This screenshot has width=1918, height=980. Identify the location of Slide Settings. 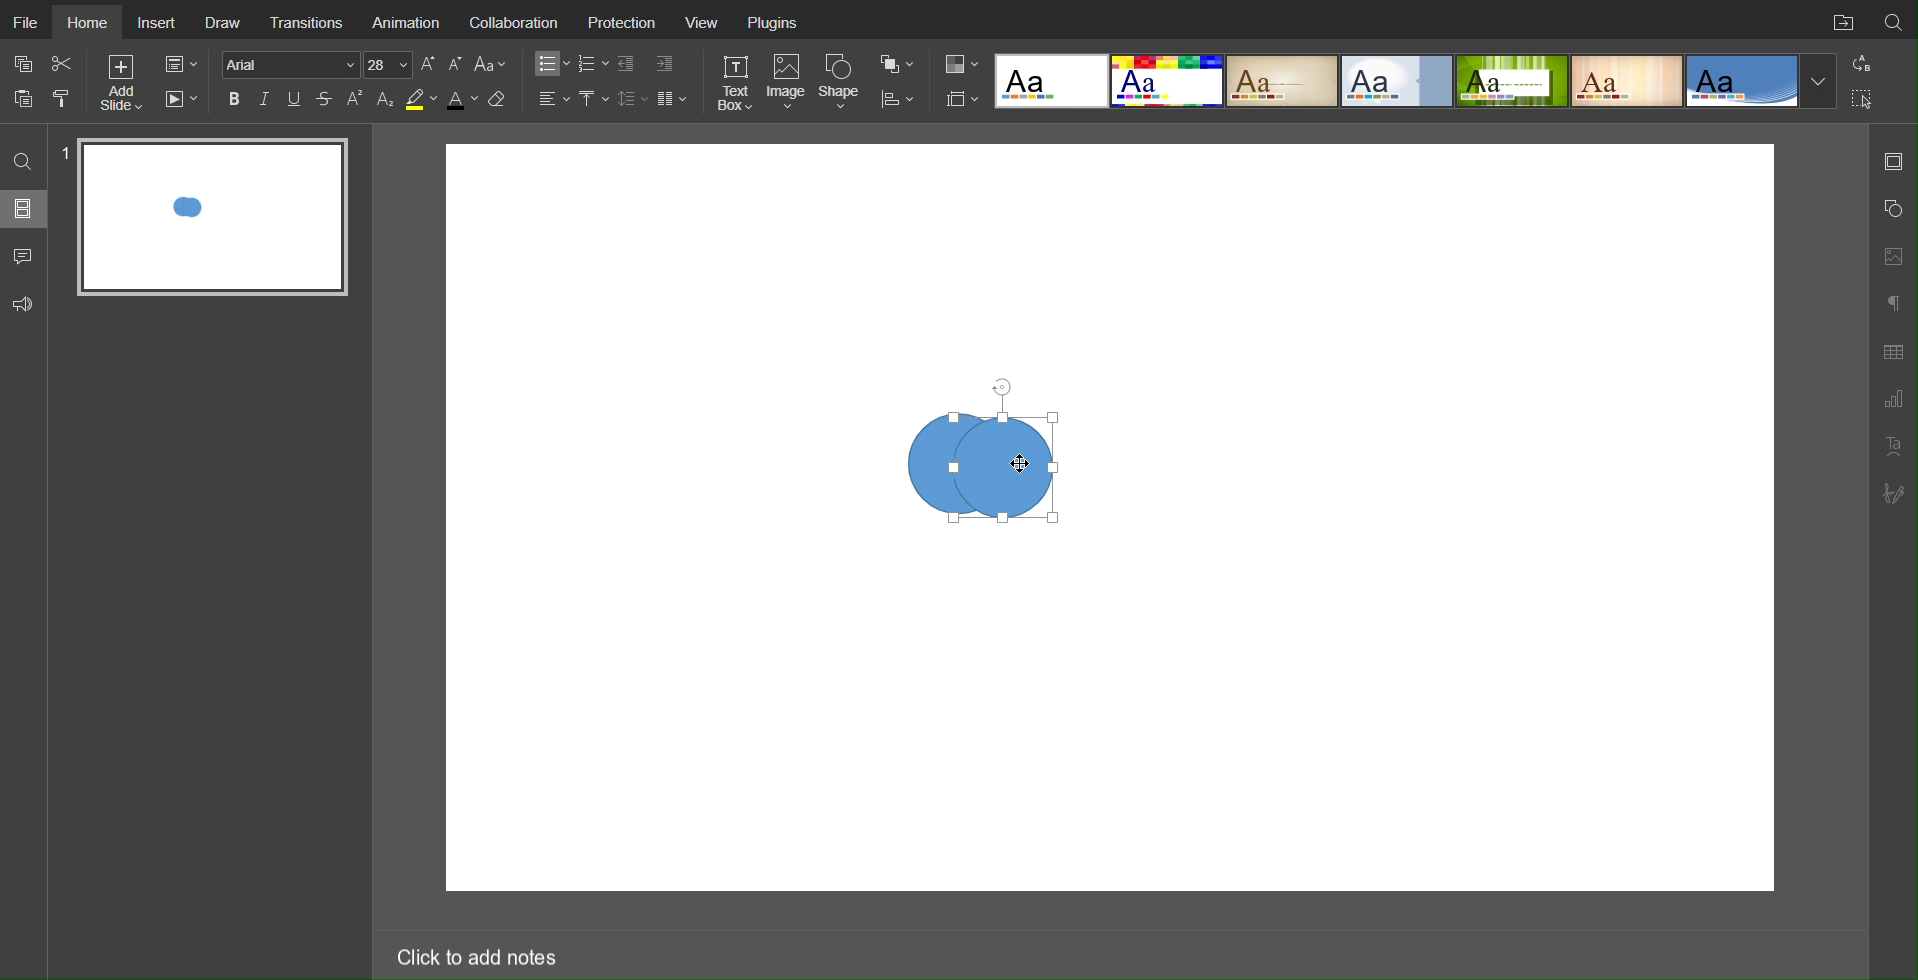
(958, 99).